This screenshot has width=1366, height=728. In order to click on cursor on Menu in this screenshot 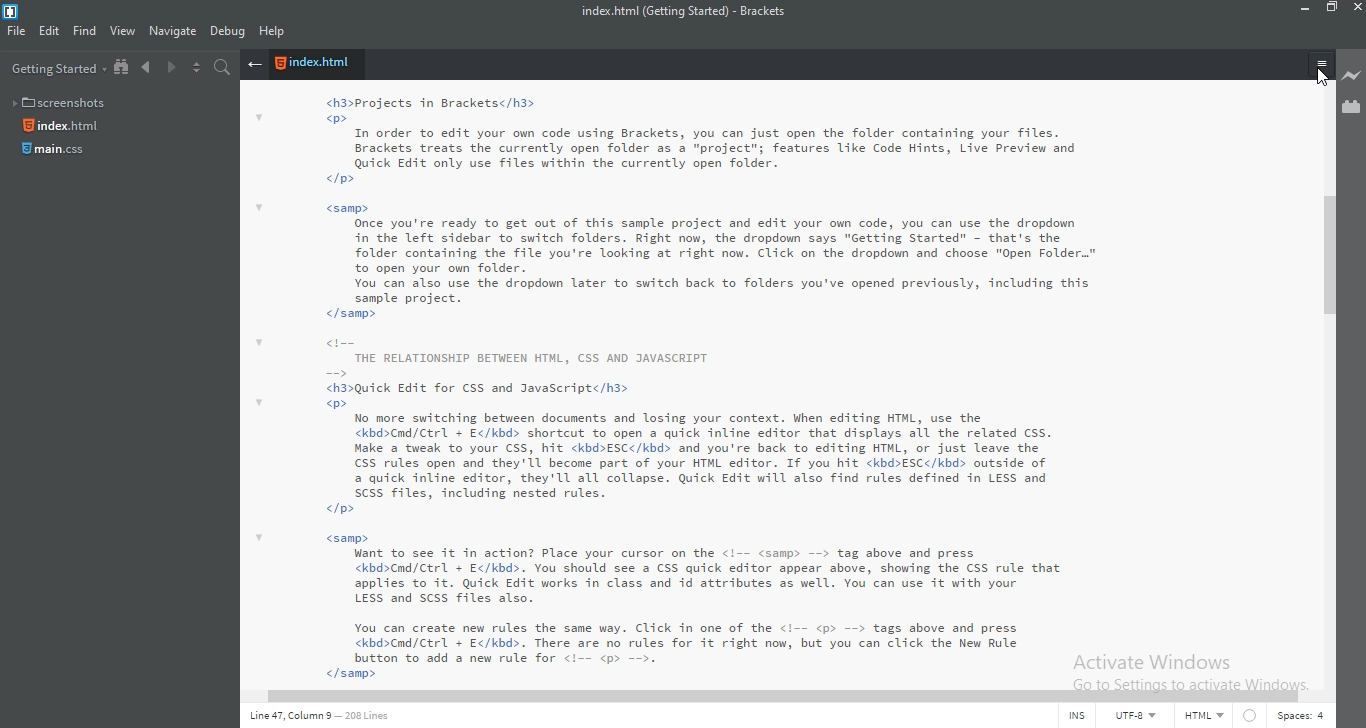, I will do `click(1324, 77)`.